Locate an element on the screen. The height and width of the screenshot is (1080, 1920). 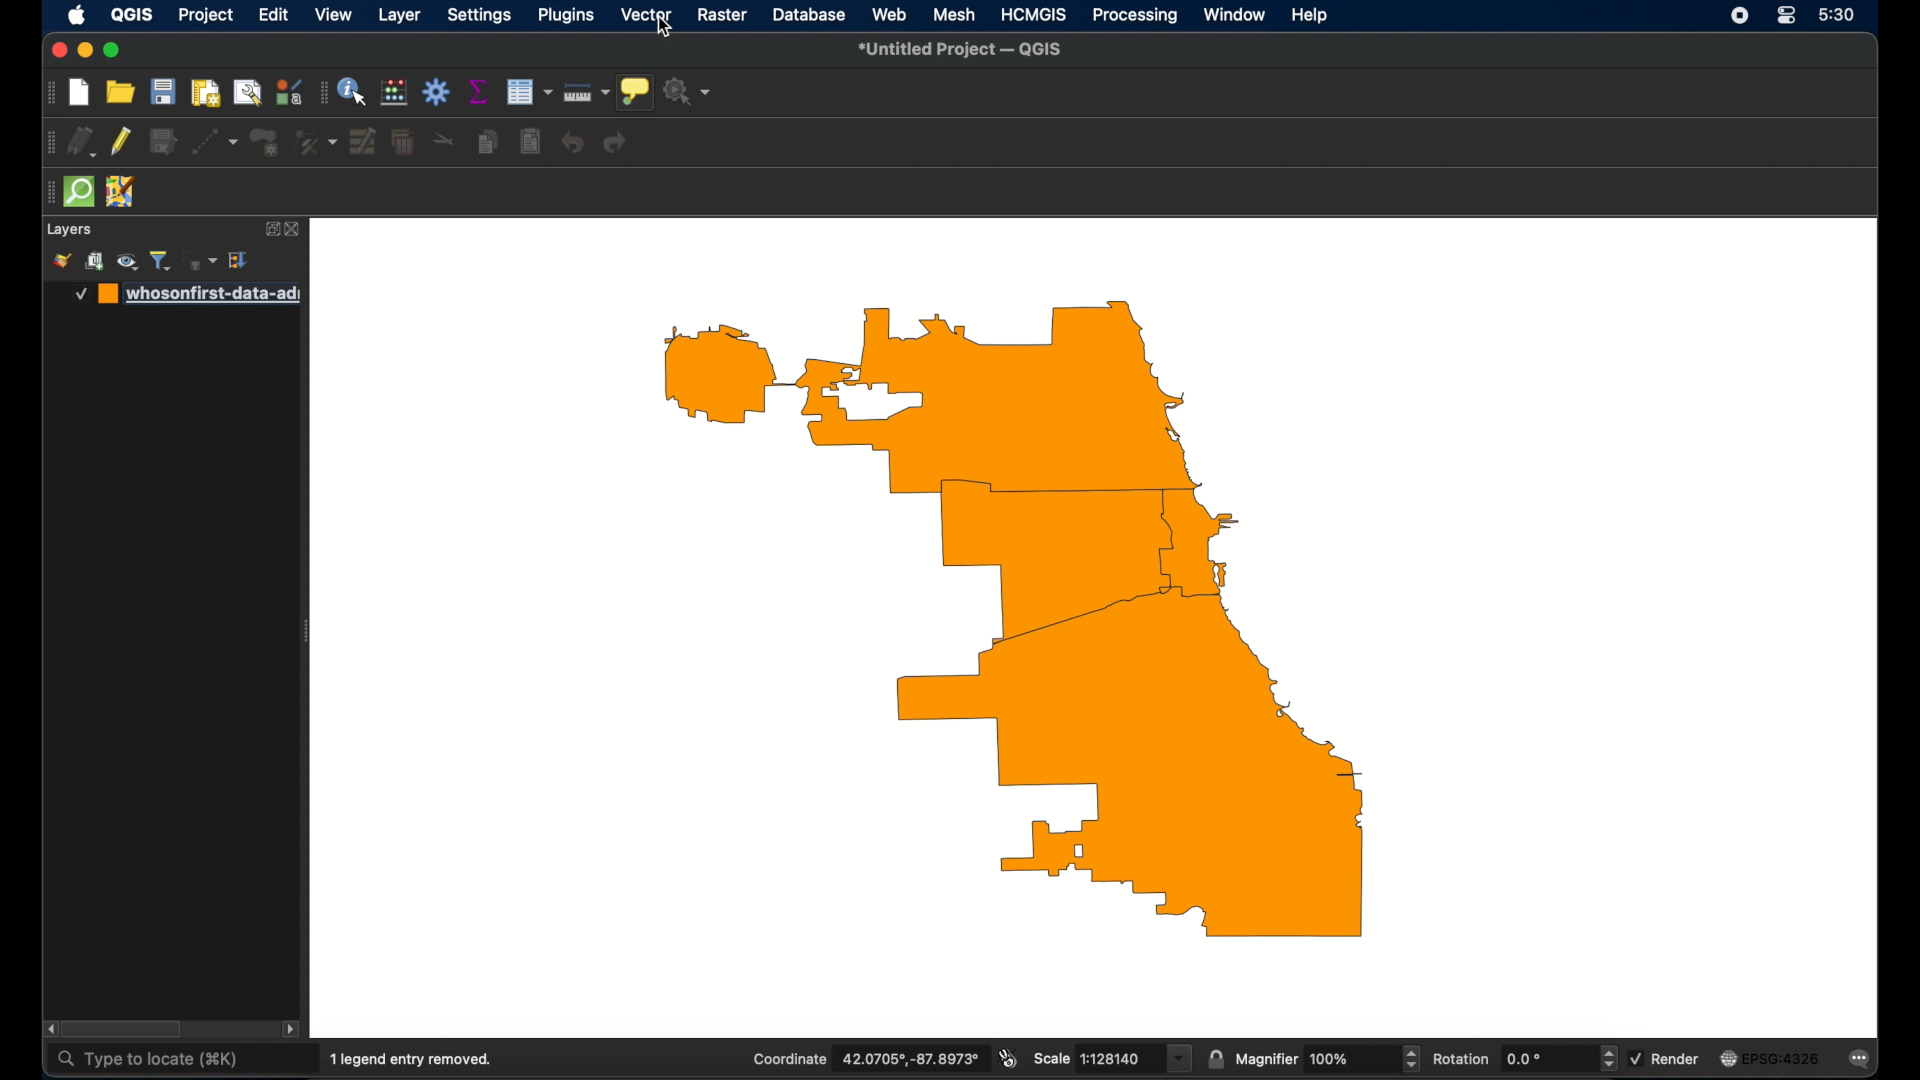
print layout is located at coordinates (205, 92).